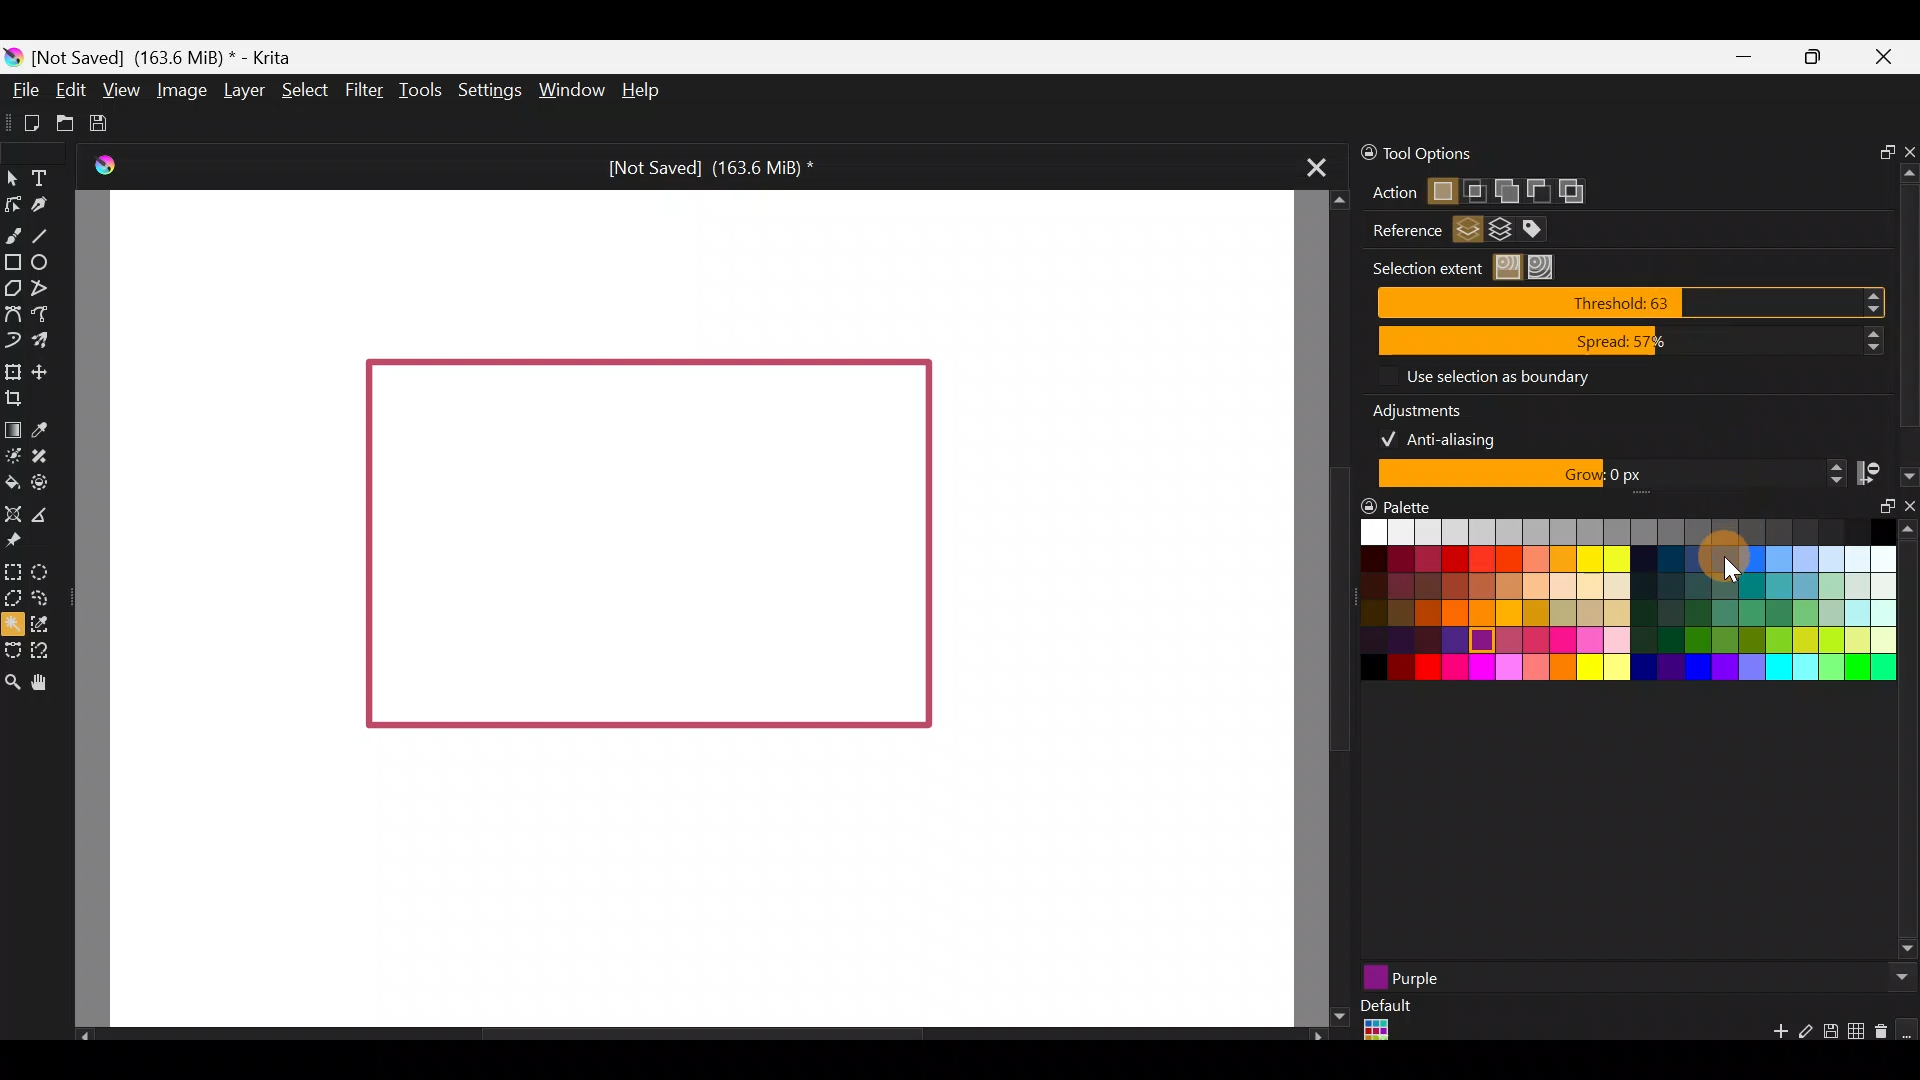 The image size is (1920, 1080). What do you see at coordinates (105, 164) in the screenshot?
I see `Krita Logo` at bounding box center [105, 164].